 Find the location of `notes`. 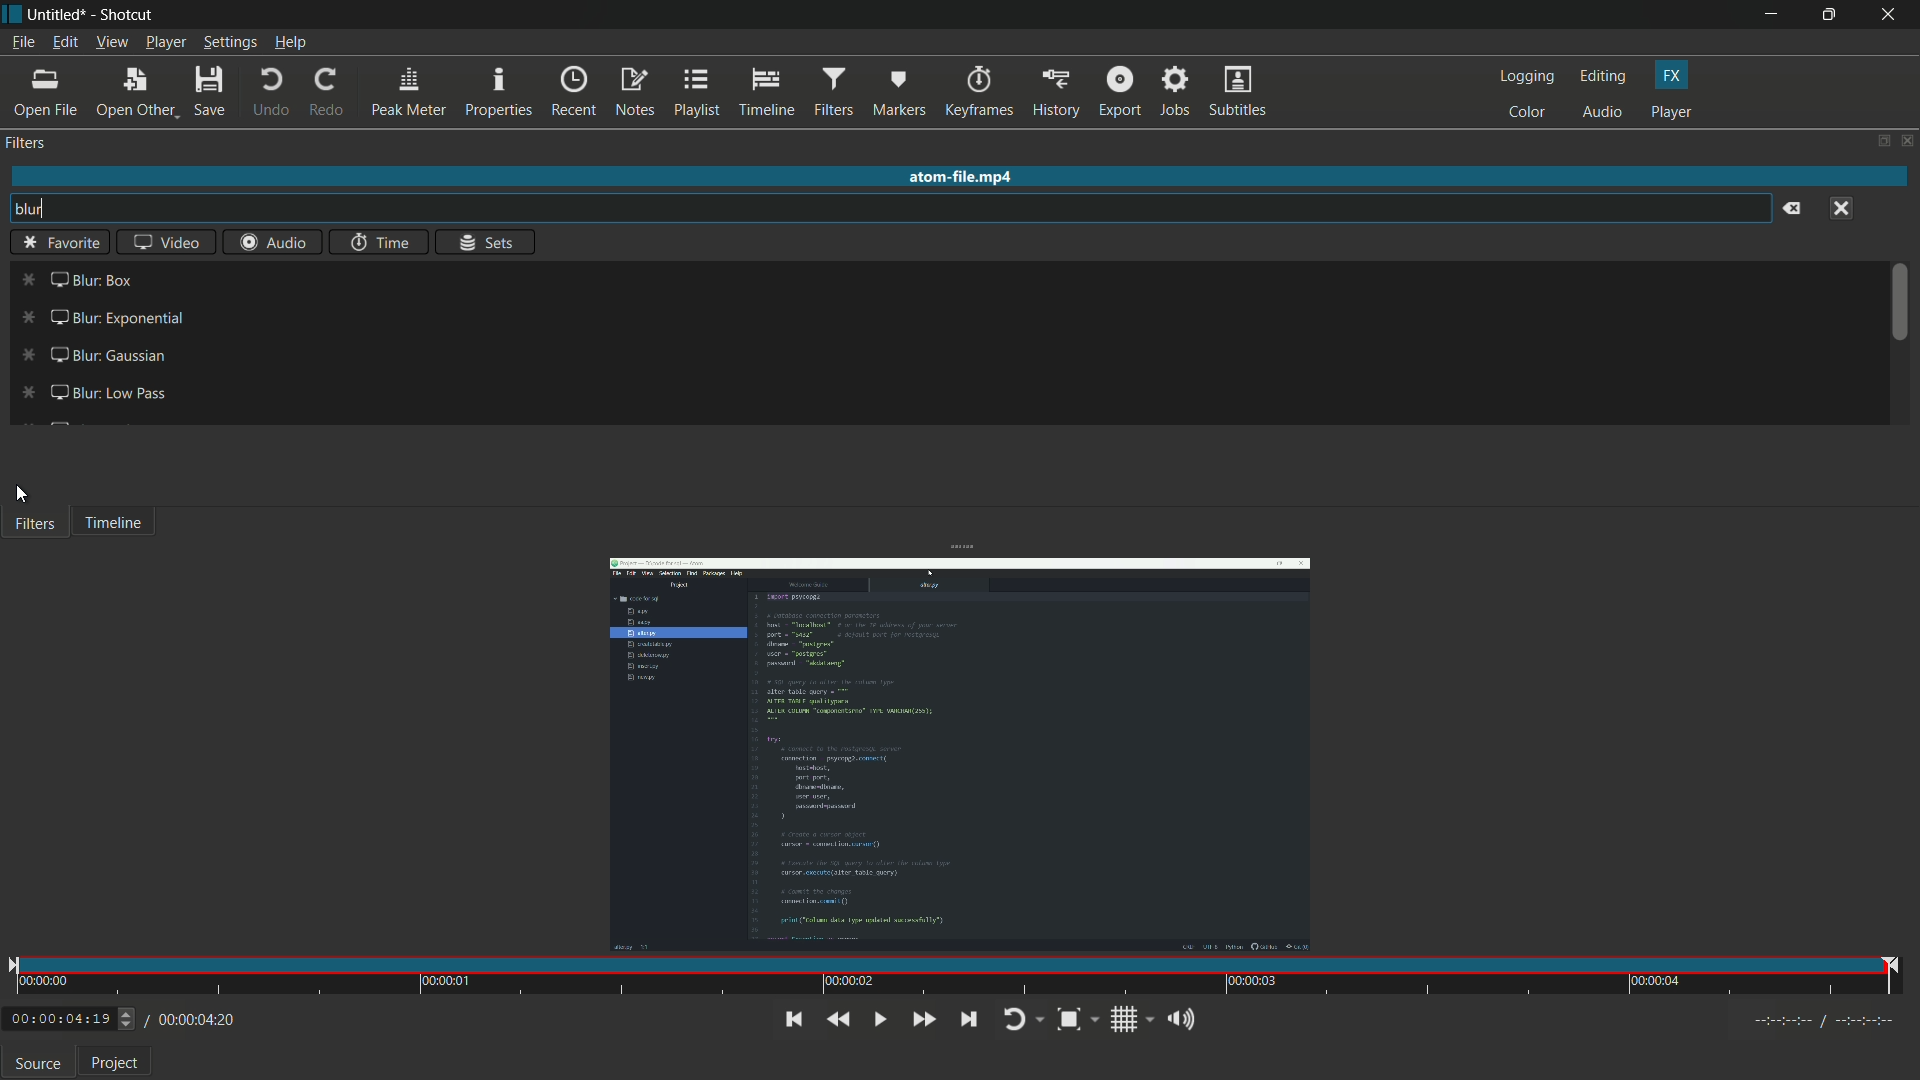

notes is located at coordinates (635, 92).